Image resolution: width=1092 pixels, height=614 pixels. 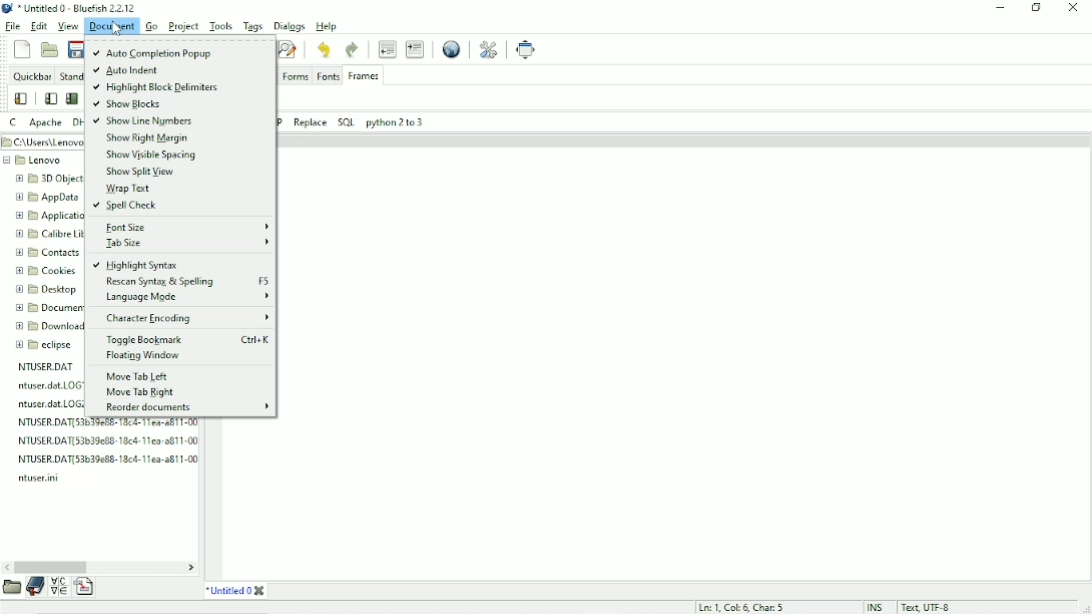 What do you see at coordinates (186, 227) in the screenshot?
I see `Font size` at bounding box center [186, 227].